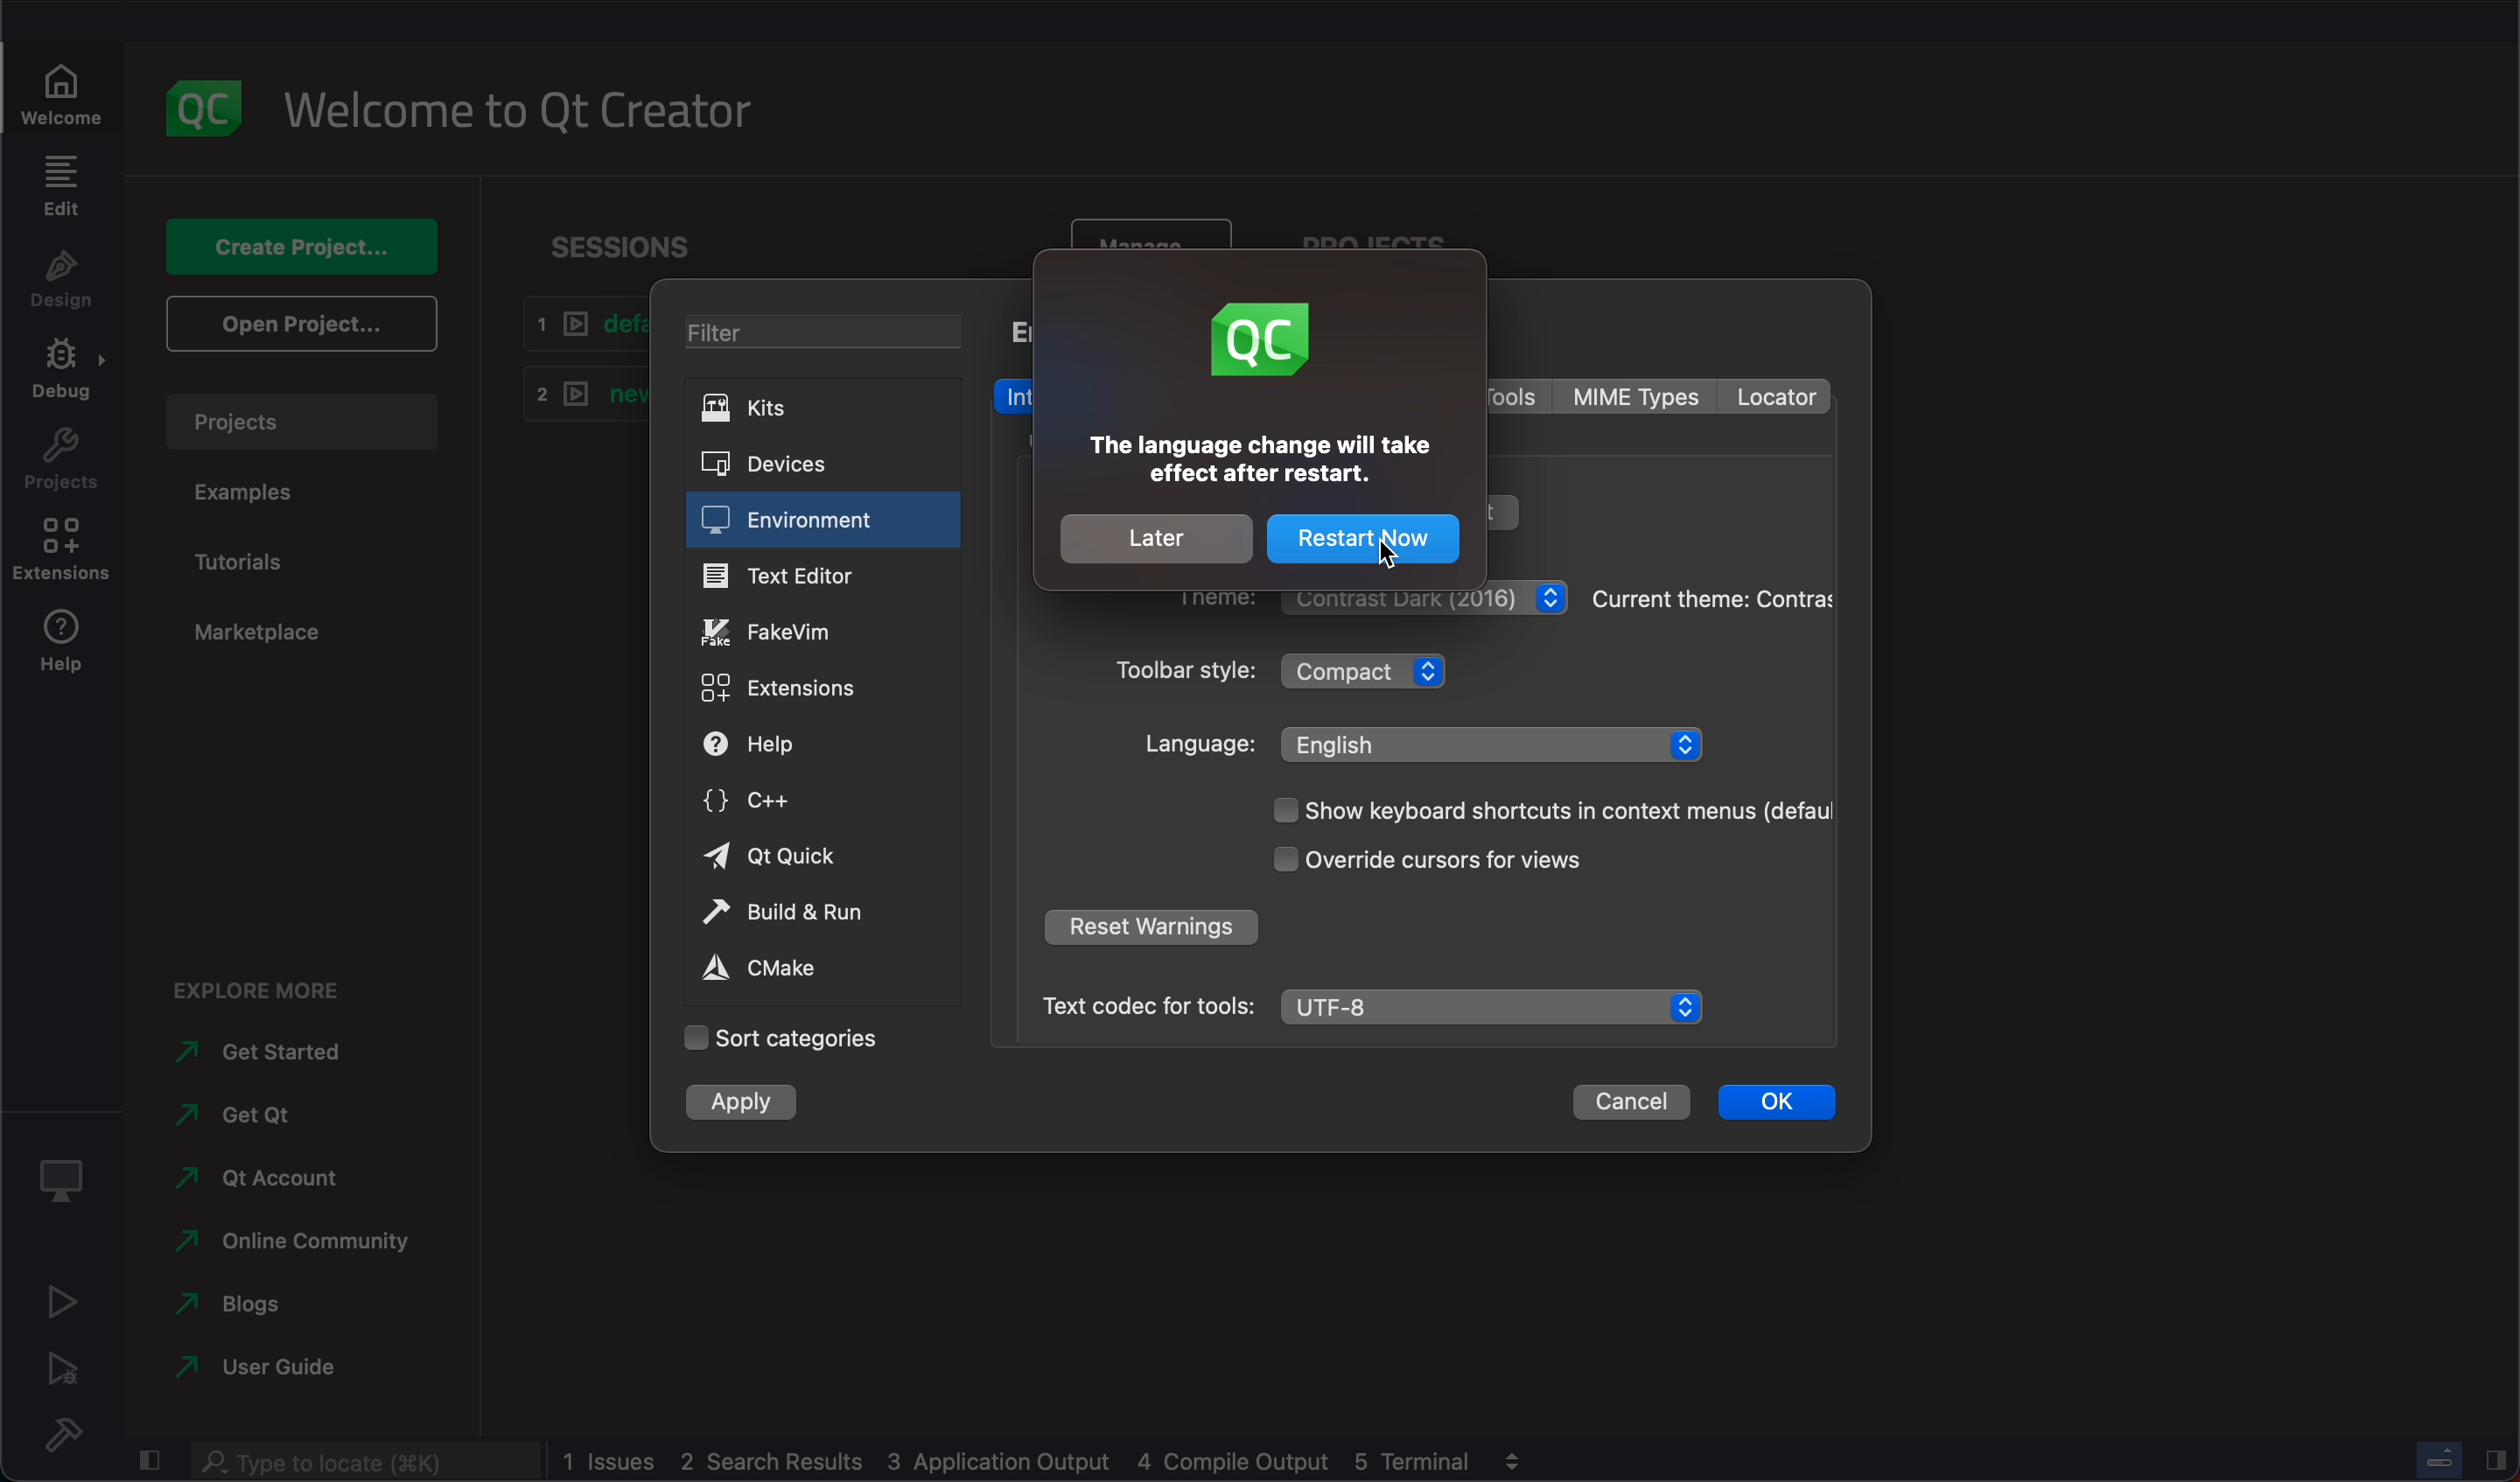  What do you see at coordinates (819, 577) in the screenshot?
I see `text editor` at bounding box center [819, 577].